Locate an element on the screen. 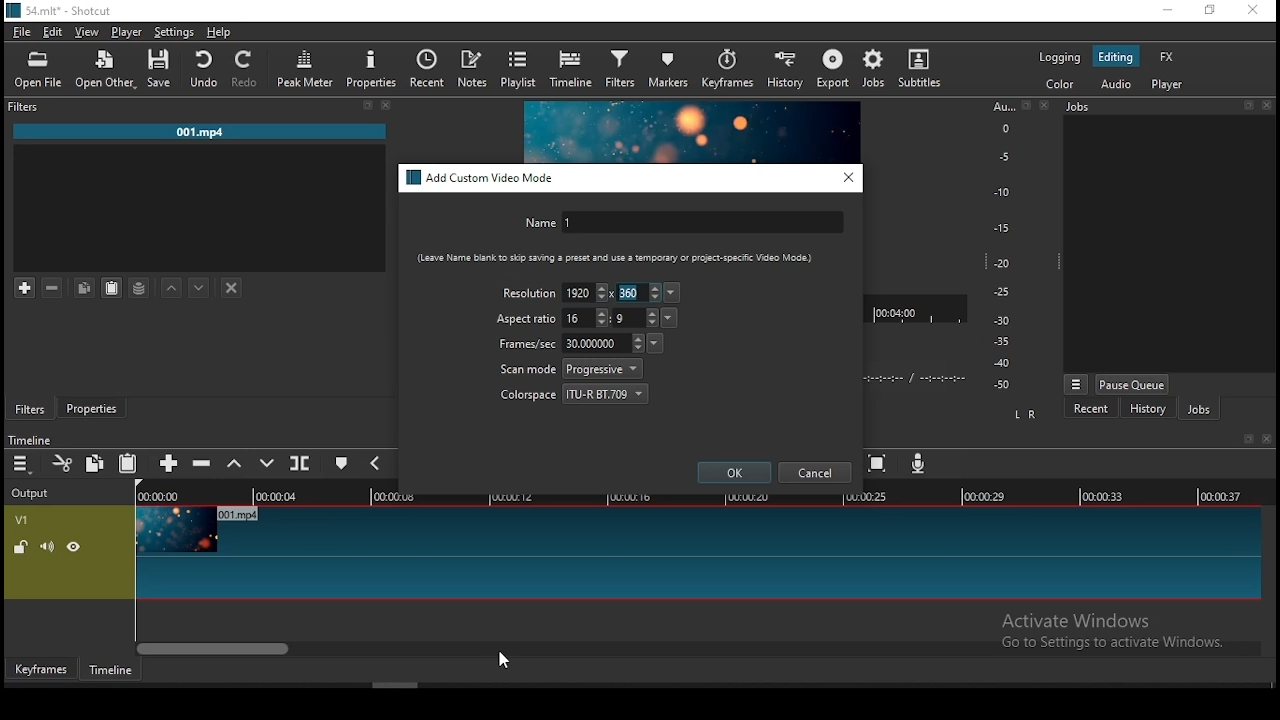  notes is located at coordinates (472, 69).